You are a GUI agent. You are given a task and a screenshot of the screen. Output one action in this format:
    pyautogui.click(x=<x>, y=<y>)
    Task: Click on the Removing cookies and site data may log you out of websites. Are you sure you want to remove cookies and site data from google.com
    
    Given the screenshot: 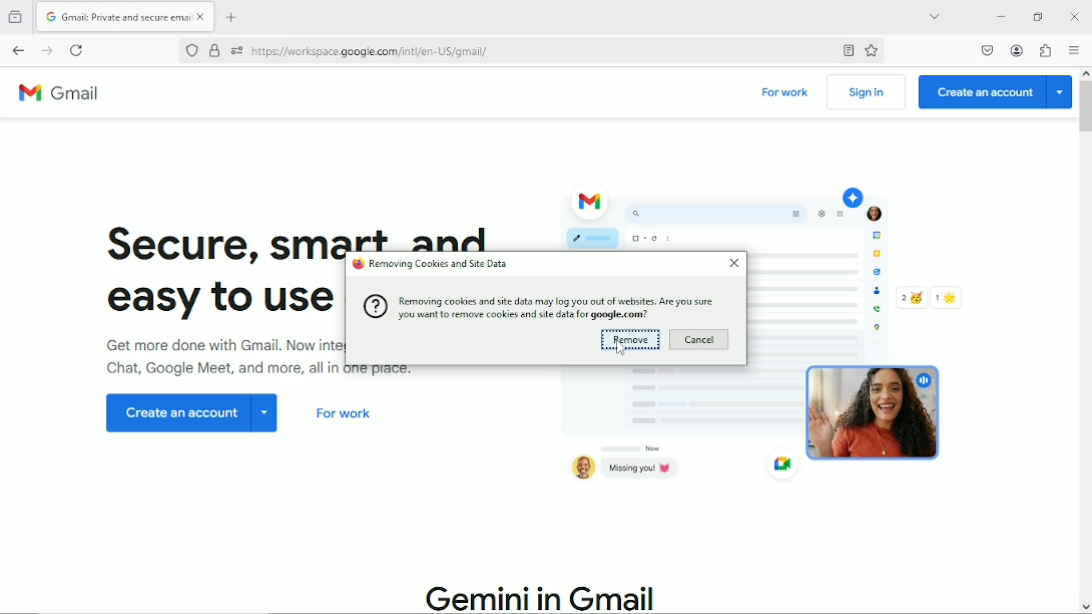 What is the action you would take?
    pyautogui.click(x=539, y=306)
    